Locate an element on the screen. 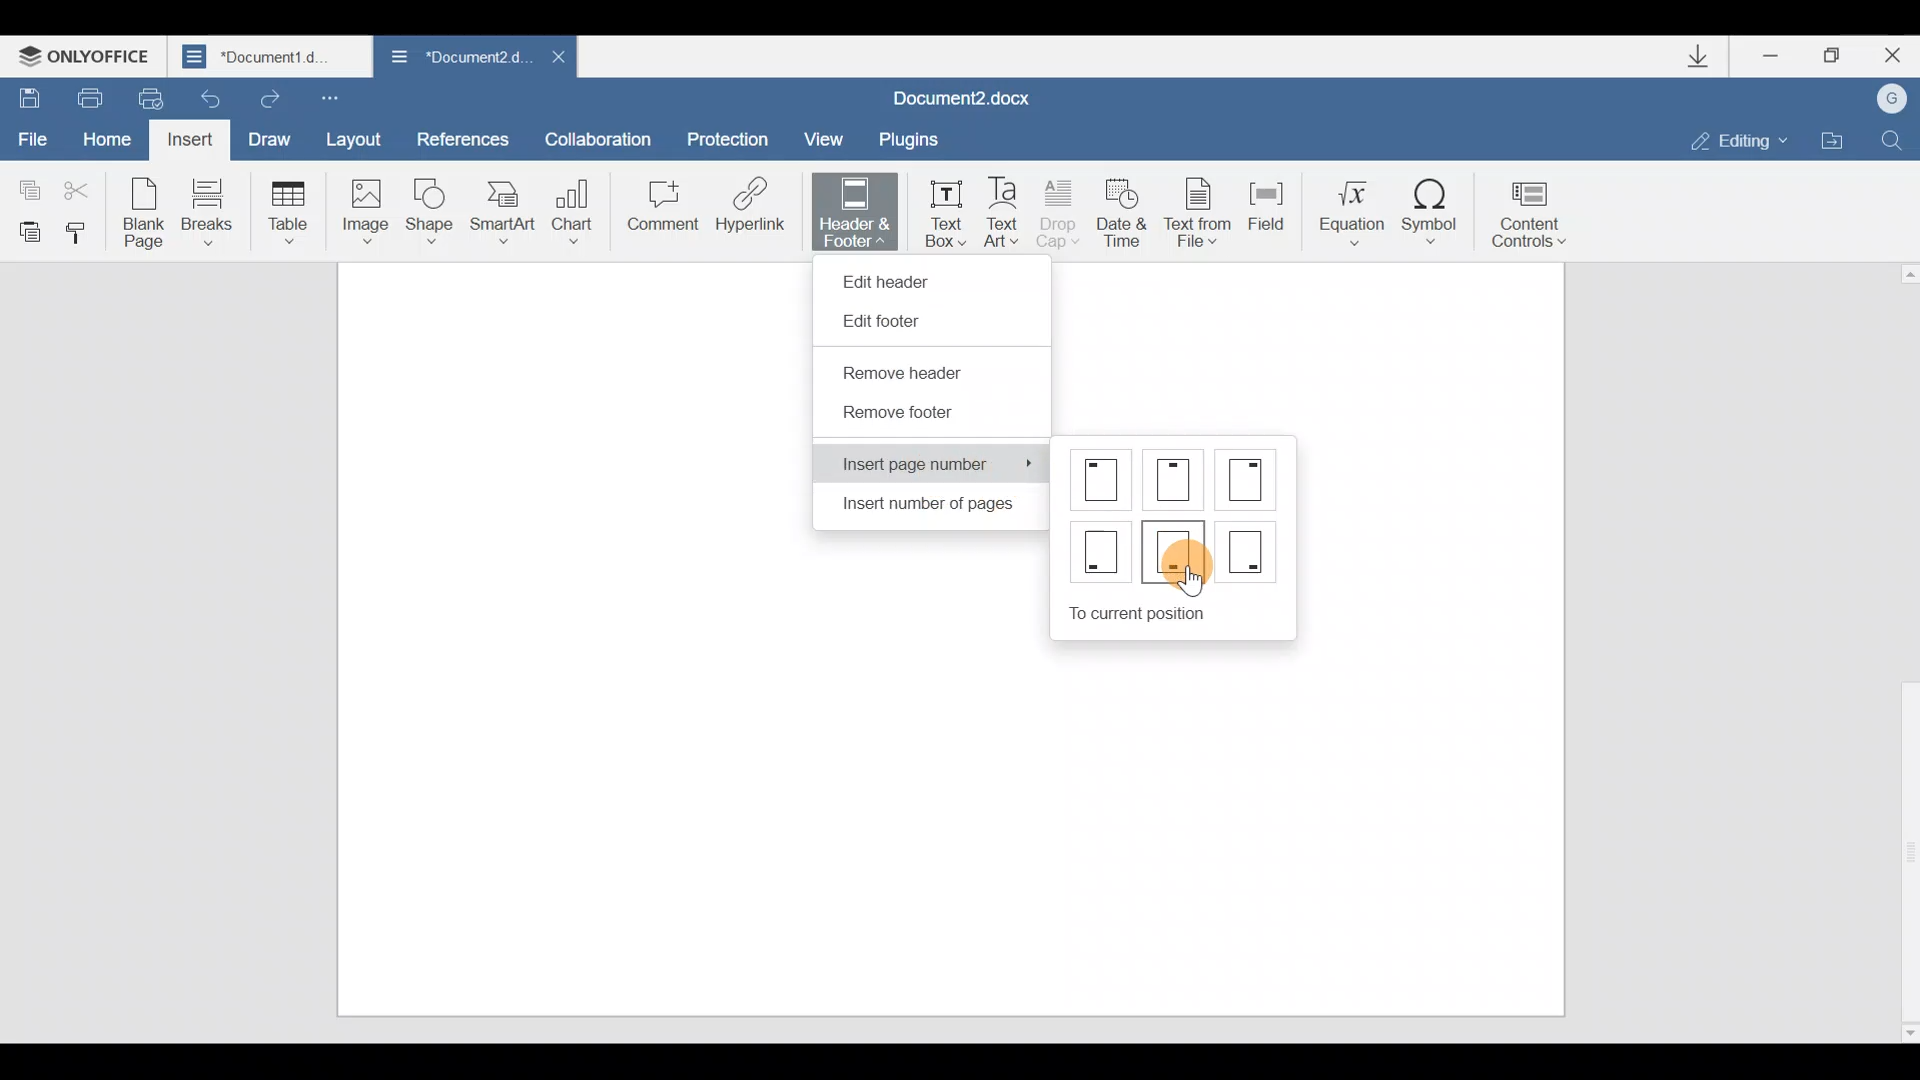  Document2.docx is located at coordinates (978, 93).